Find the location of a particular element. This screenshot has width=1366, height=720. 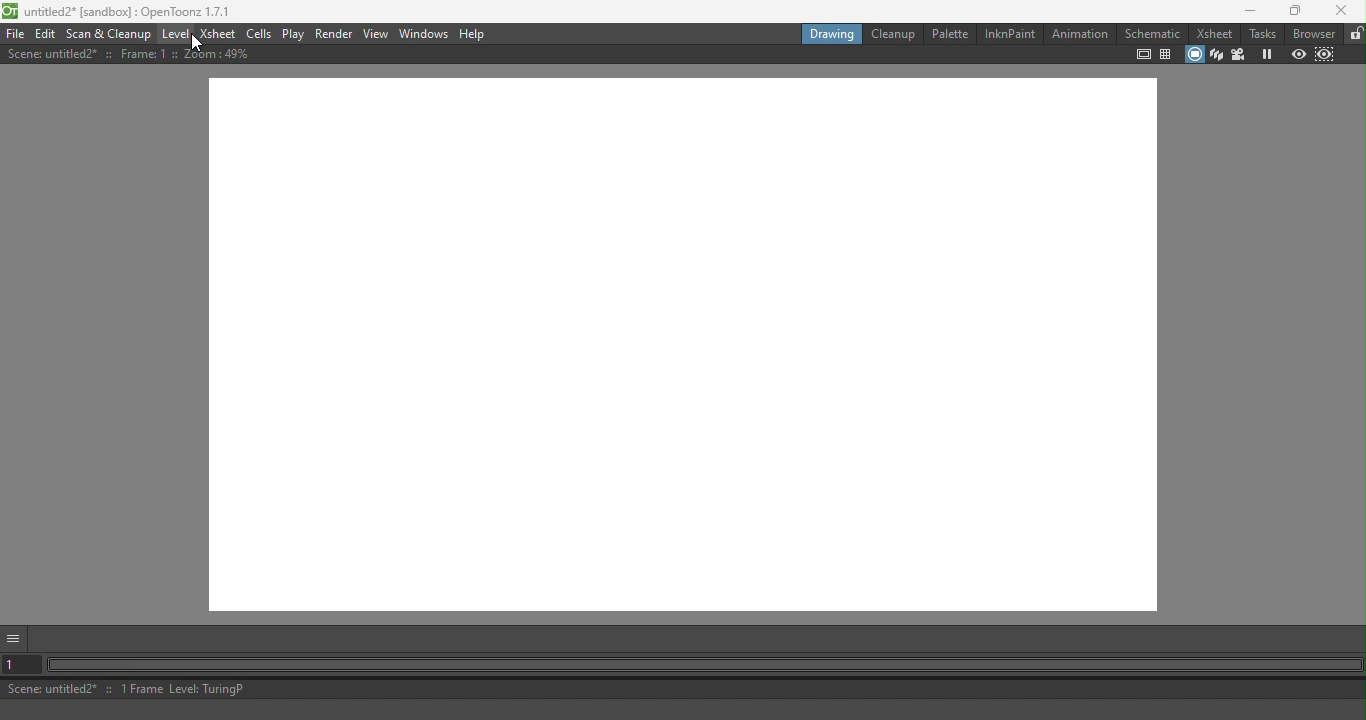

View is located at coordinates (376, 35).